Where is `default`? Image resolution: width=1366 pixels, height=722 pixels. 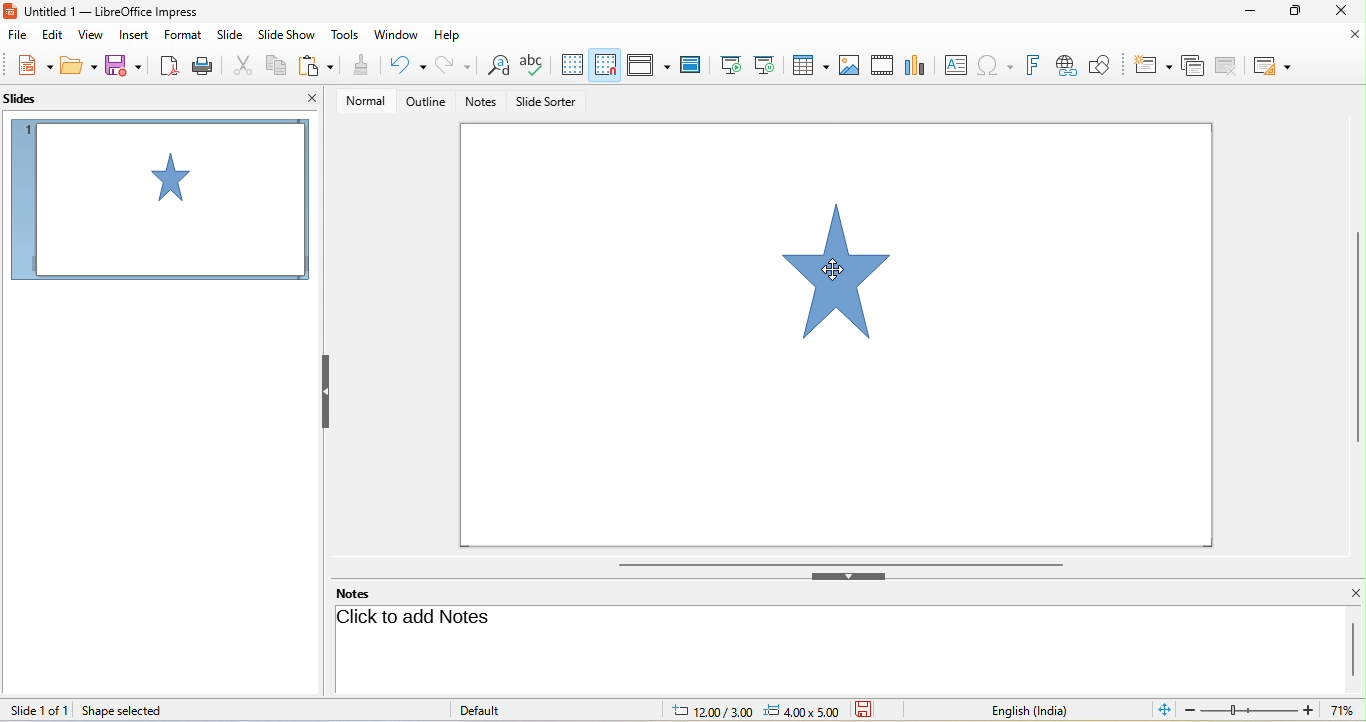 default is located at coordinates (482, 710).